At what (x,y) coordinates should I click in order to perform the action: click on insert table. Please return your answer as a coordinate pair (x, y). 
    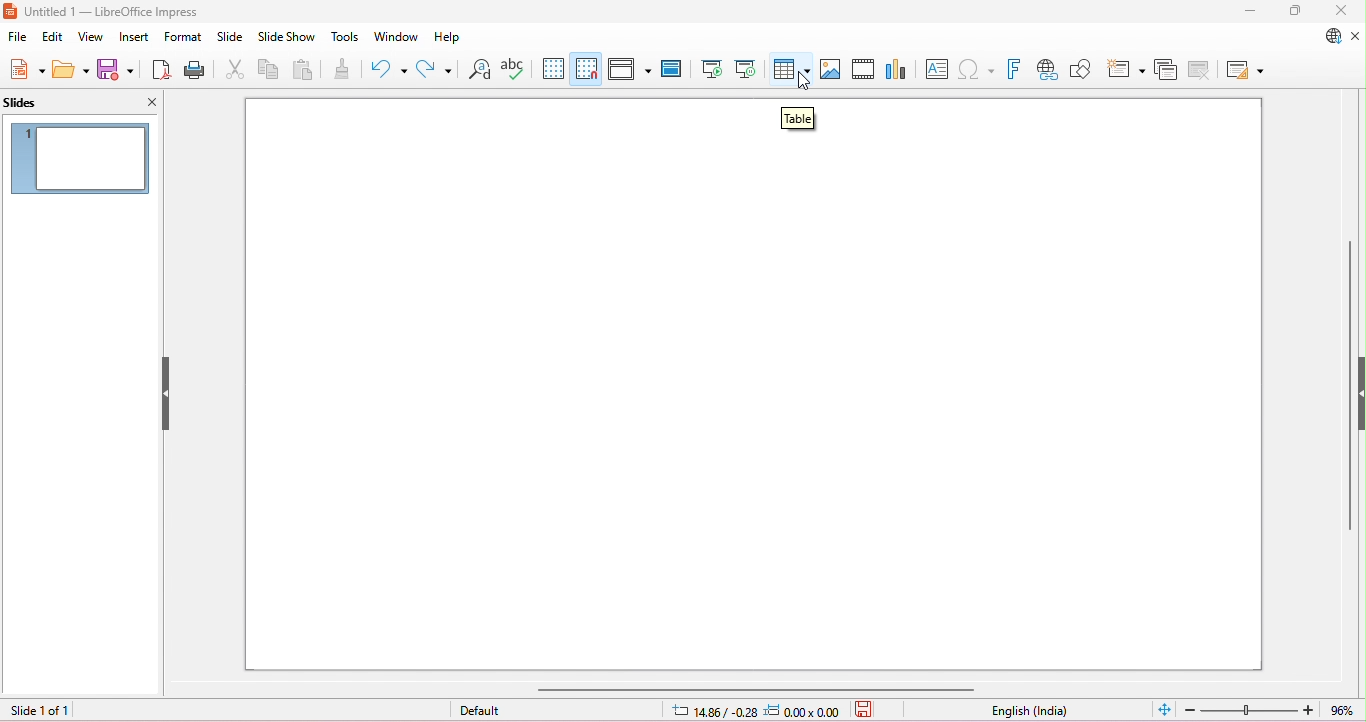
    Looking at the image, I should click on (791, 69).